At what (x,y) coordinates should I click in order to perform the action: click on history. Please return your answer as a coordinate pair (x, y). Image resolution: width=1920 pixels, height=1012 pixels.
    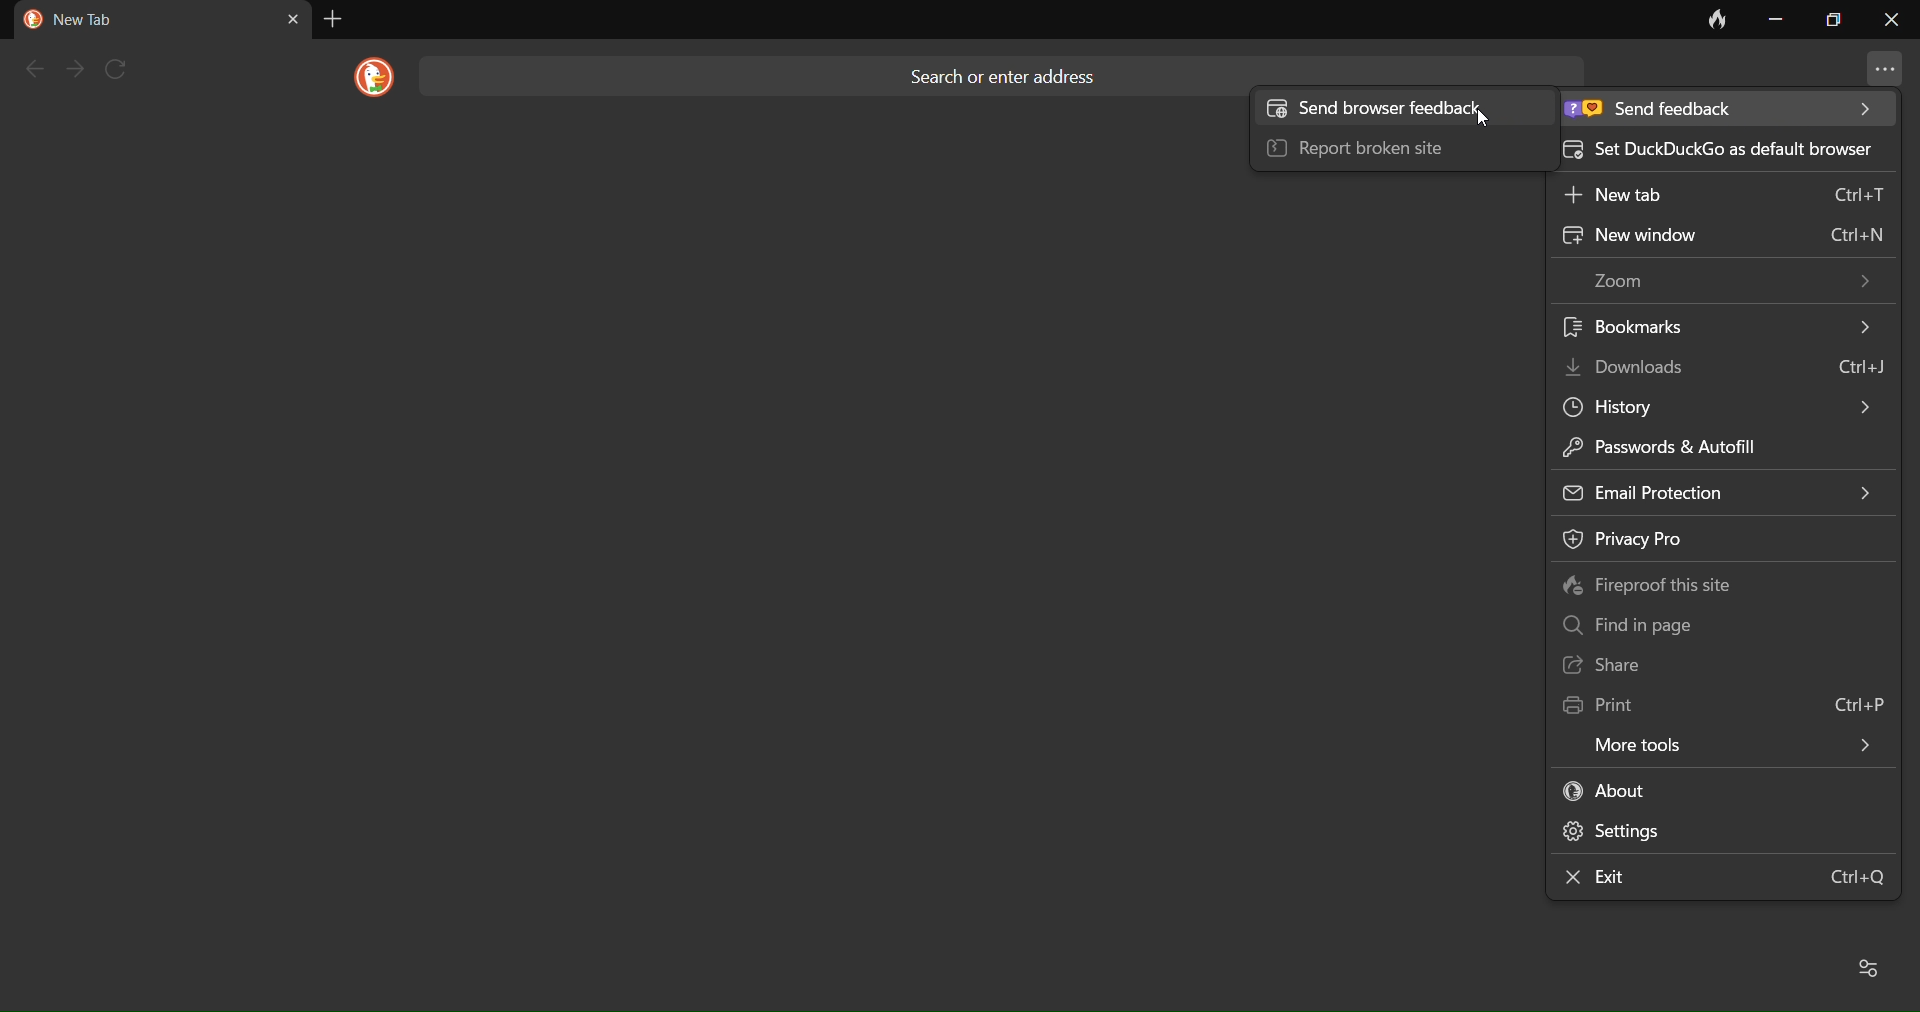
    Looking at the image, I should click on (1721, 408).